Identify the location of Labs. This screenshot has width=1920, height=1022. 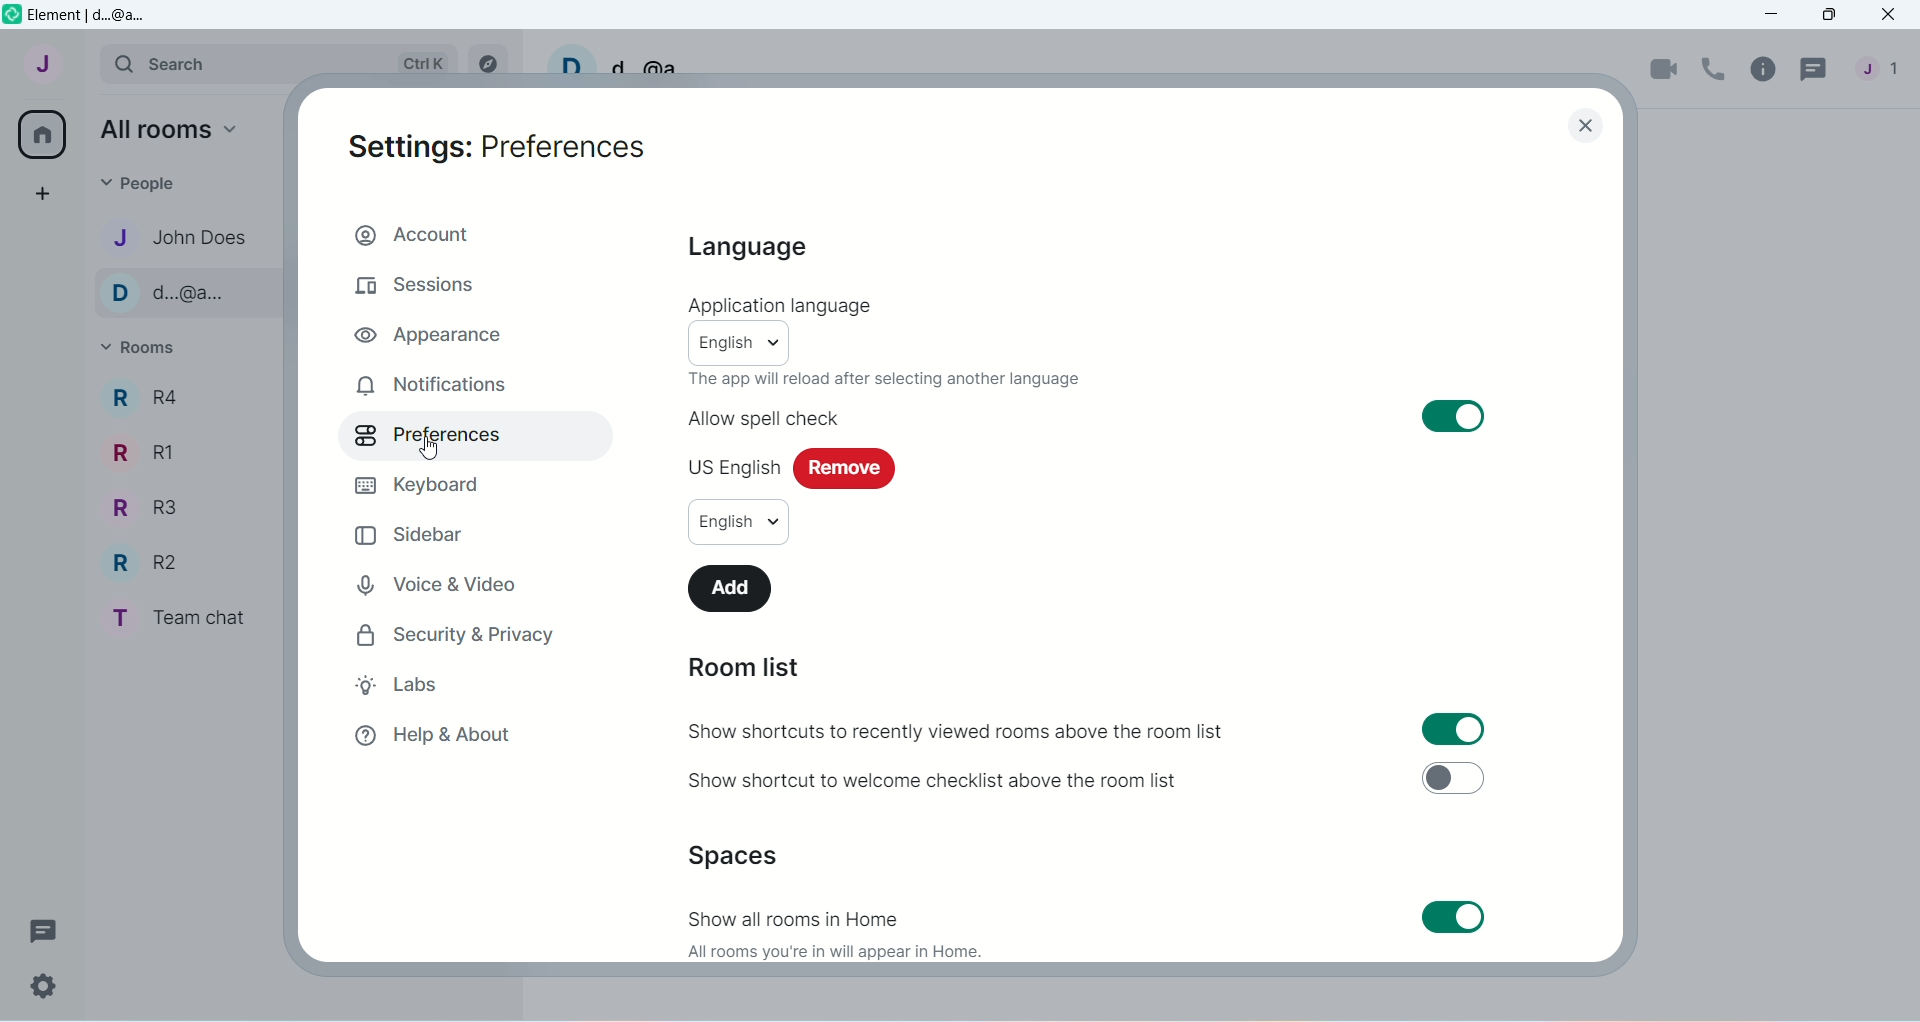
(431, 684).